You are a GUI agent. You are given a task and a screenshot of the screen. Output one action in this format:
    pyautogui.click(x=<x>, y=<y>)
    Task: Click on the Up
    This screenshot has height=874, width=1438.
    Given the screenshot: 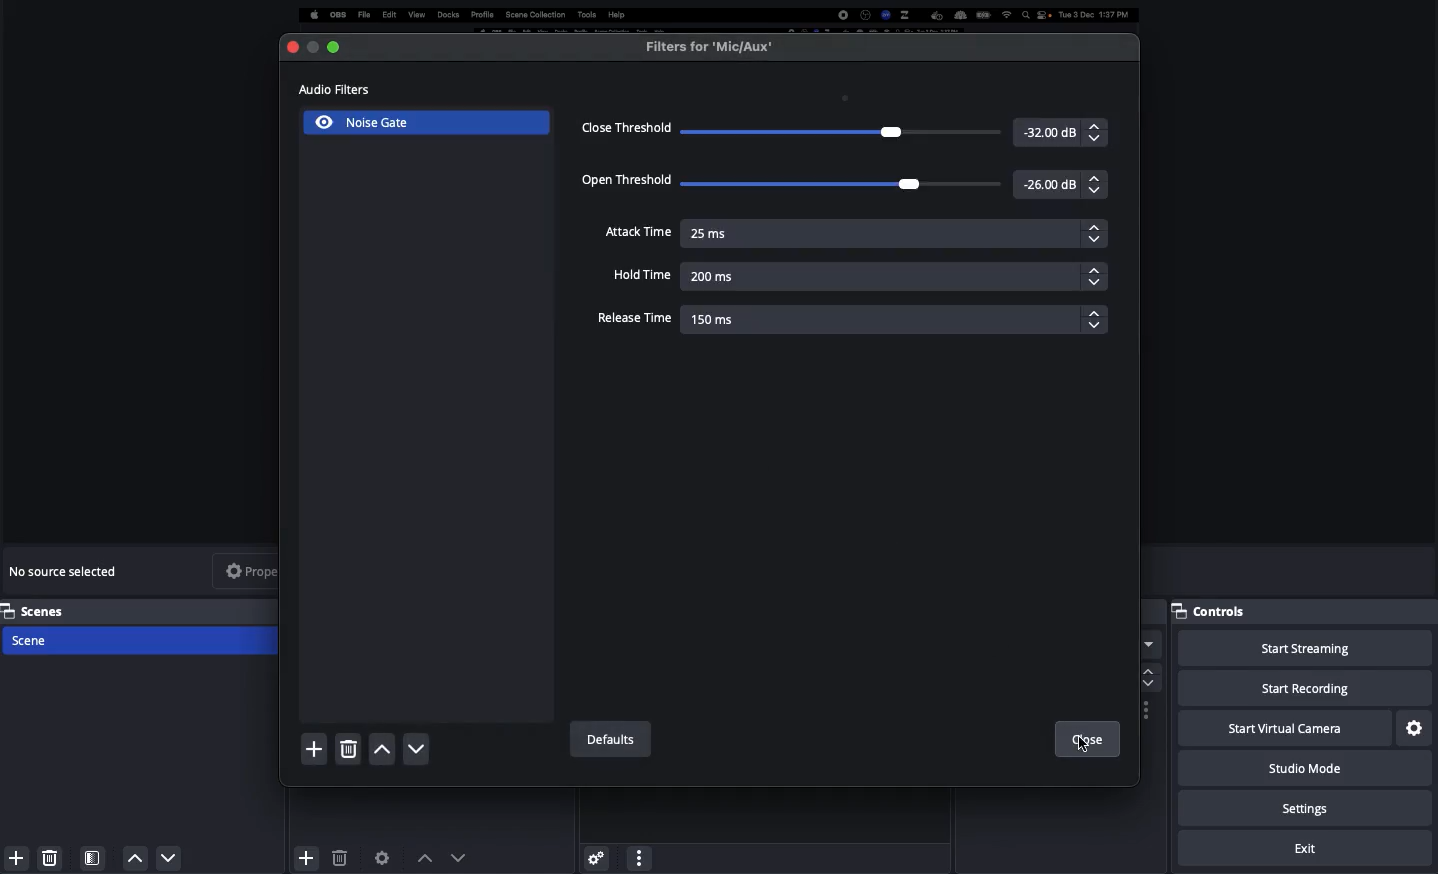 What is the action you would take?
    pyautogui.click(x=136, y=858)
    